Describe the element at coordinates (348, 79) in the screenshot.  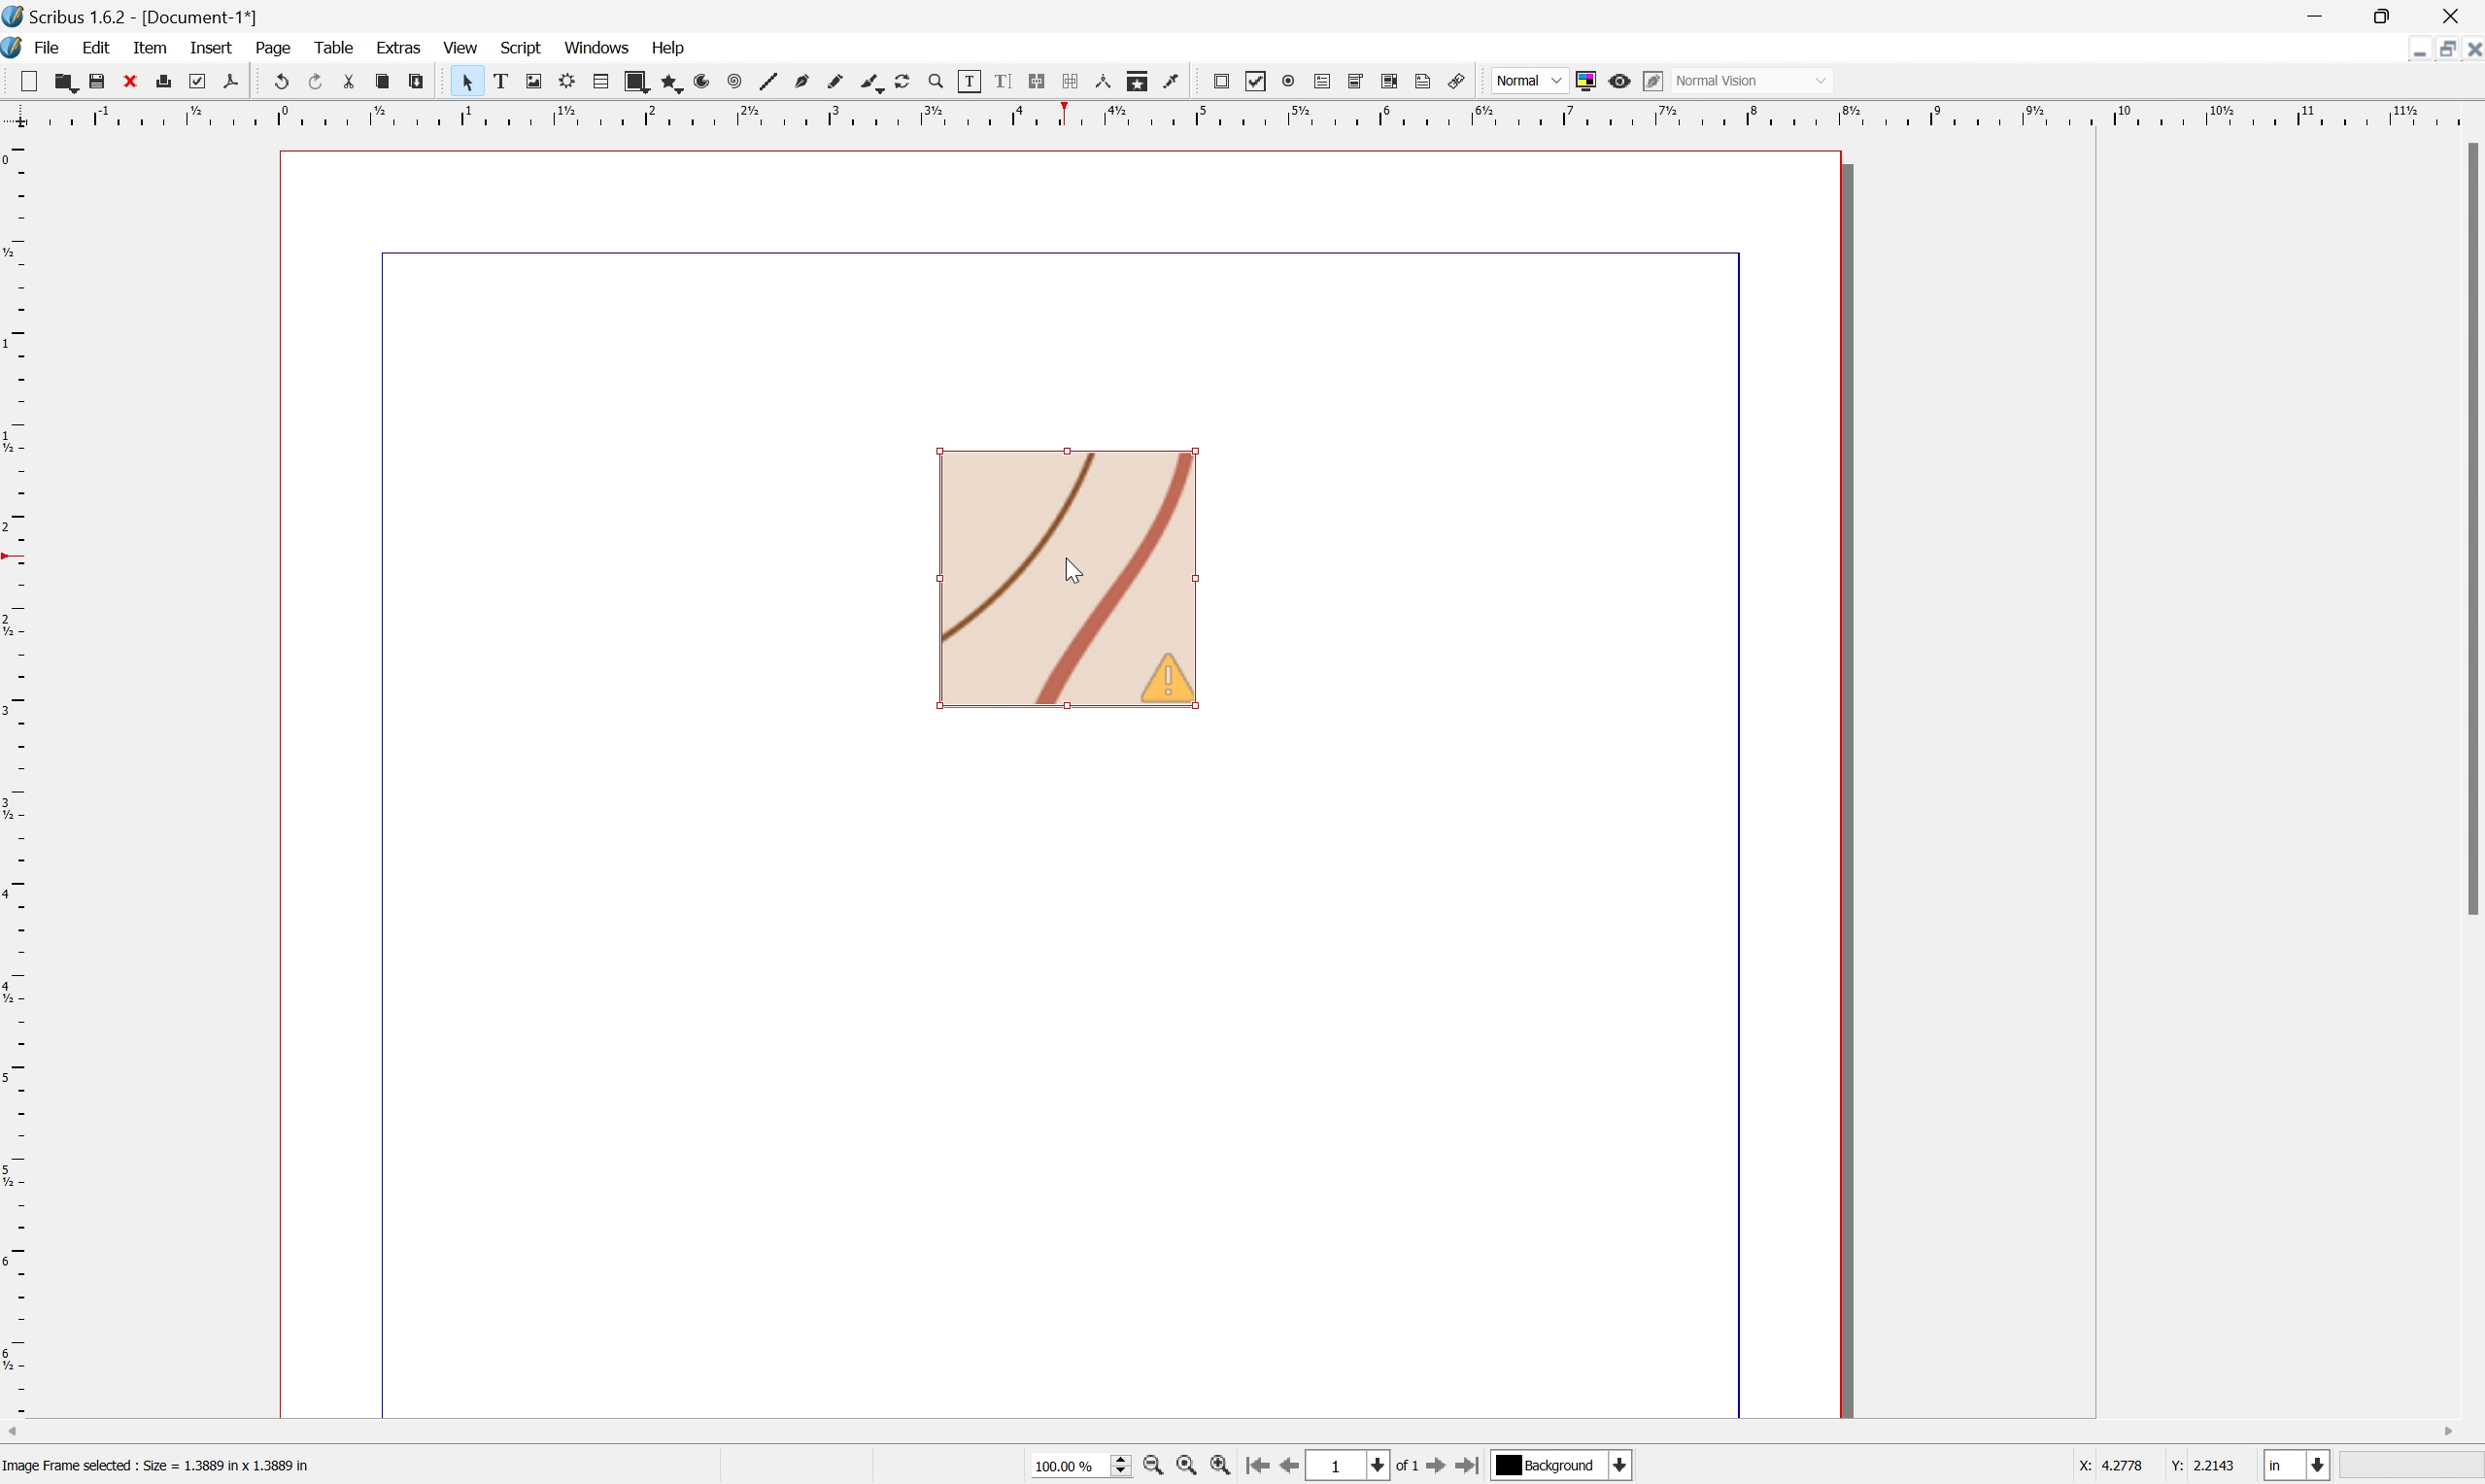
I see `Cut` at that location.